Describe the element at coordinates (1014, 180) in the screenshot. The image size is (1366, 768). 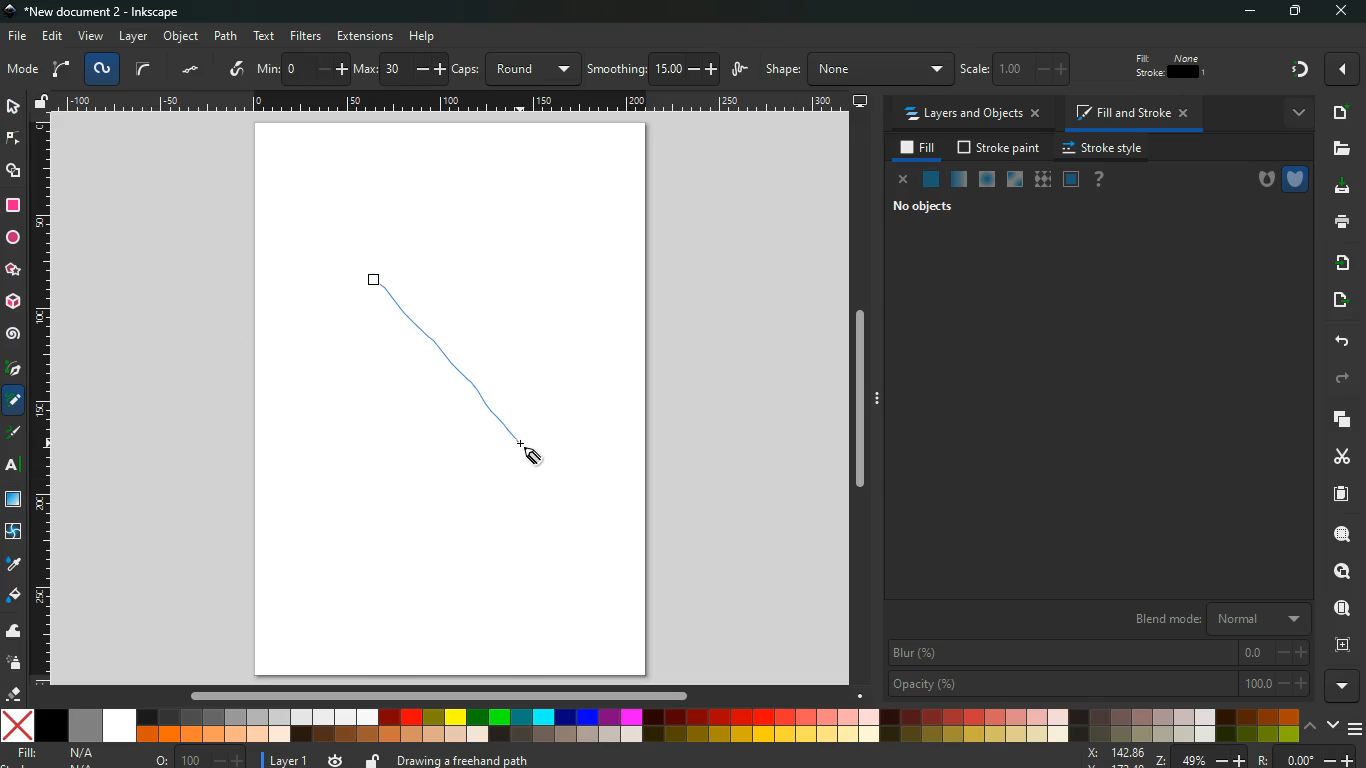
I see `window` at that location.